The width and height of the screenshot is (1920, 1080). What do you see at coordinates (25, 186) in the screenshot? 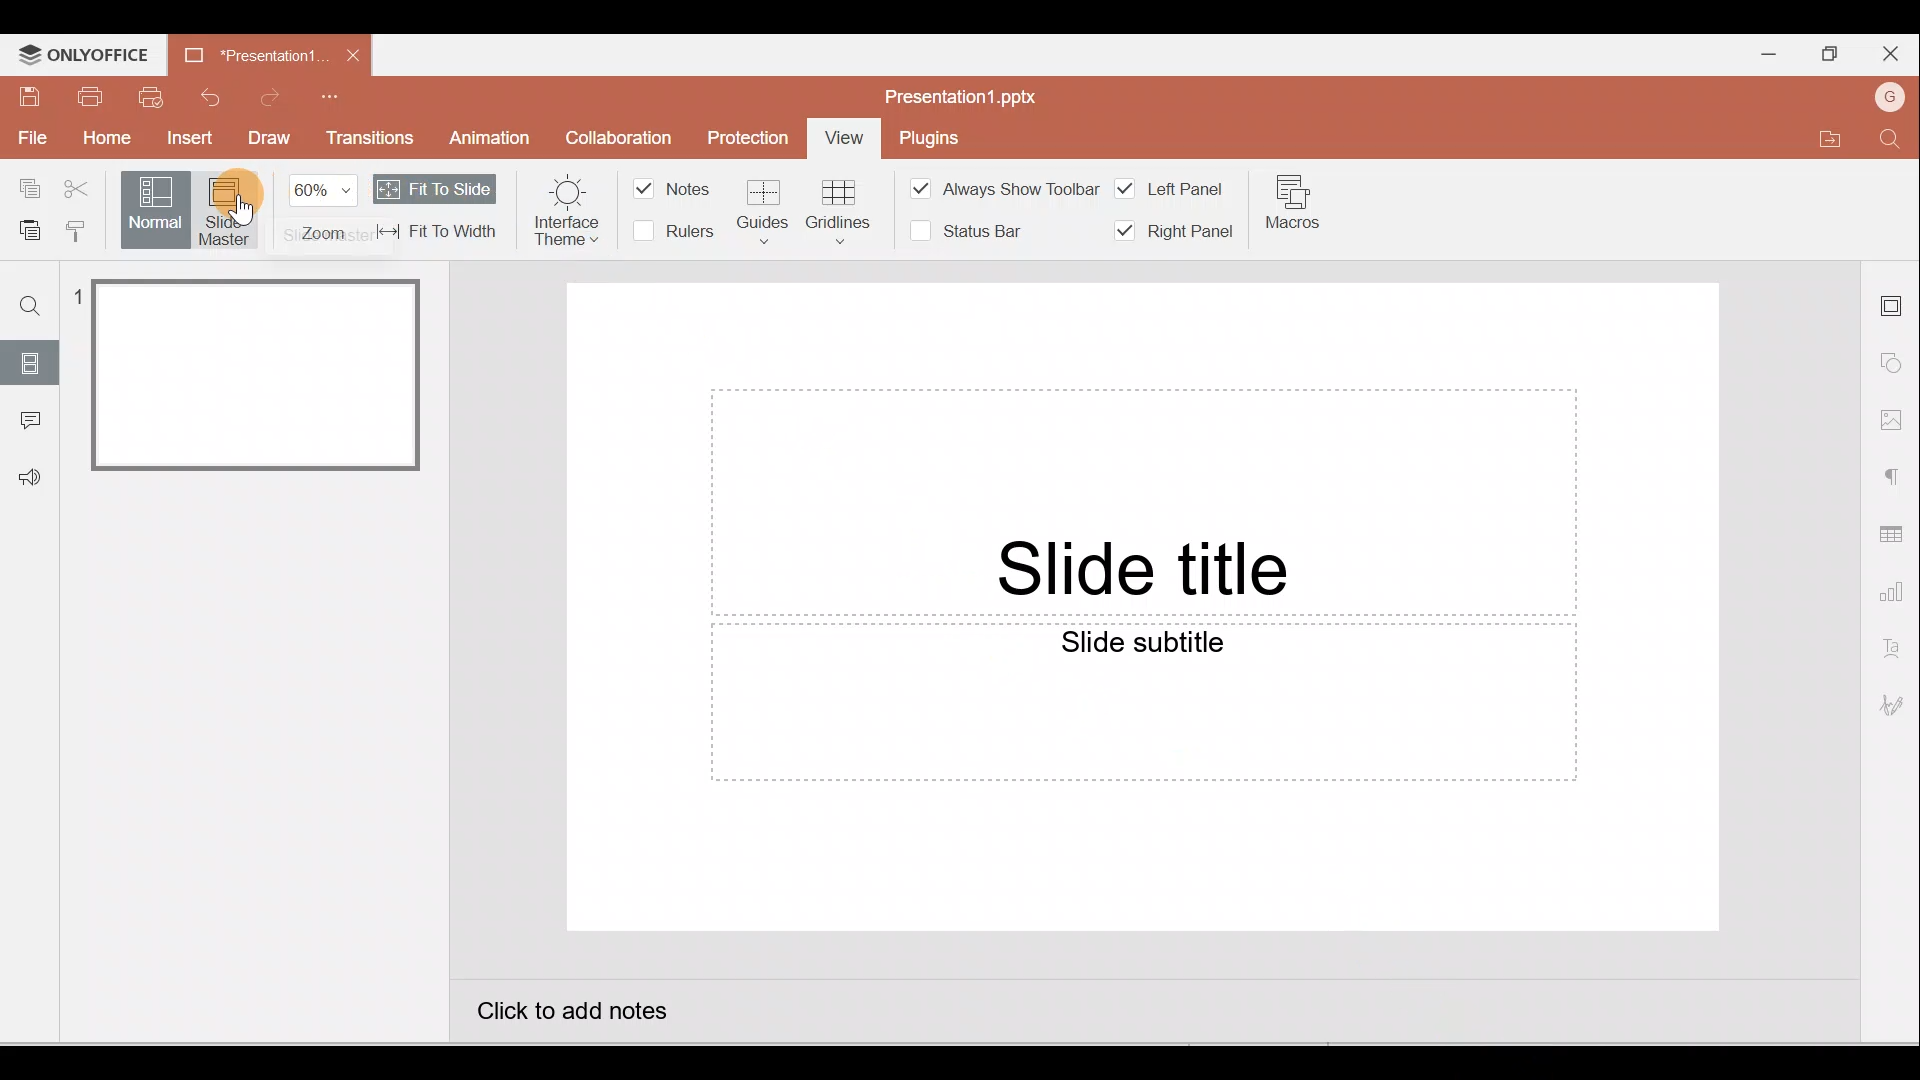
I see `Copy` at bounding box center [25, 186].